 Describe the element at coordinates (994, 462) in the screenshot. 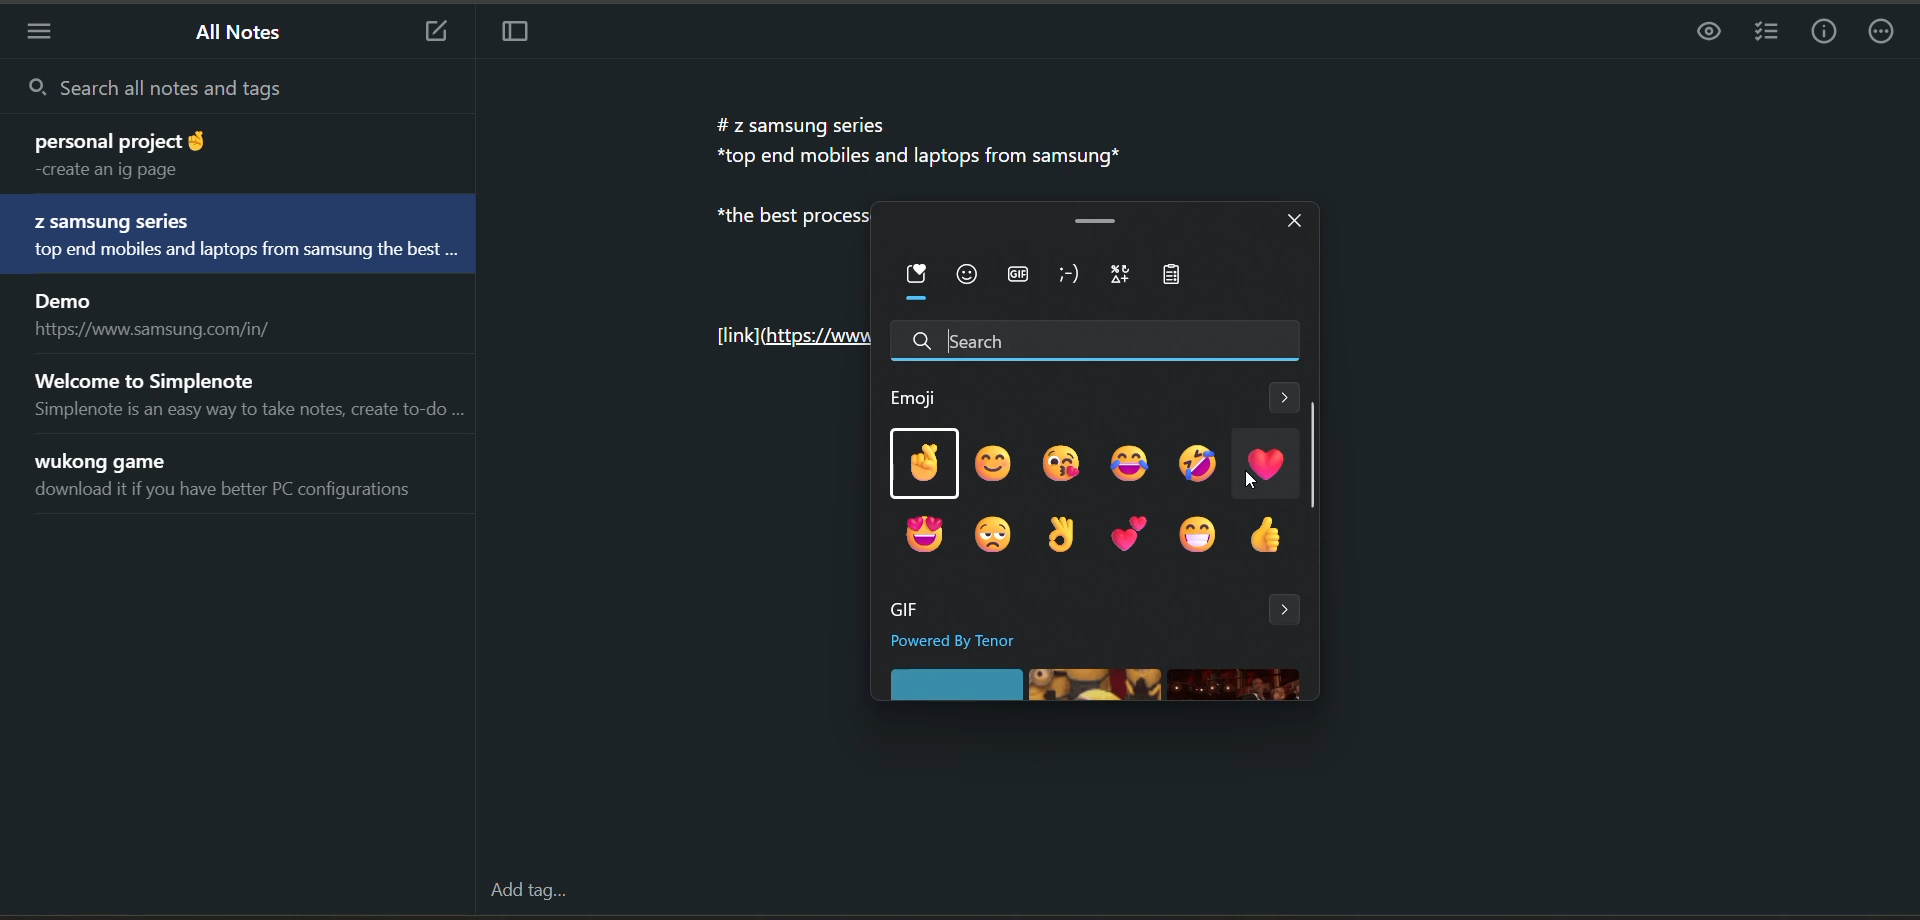

I see `emoji 2` at that location.